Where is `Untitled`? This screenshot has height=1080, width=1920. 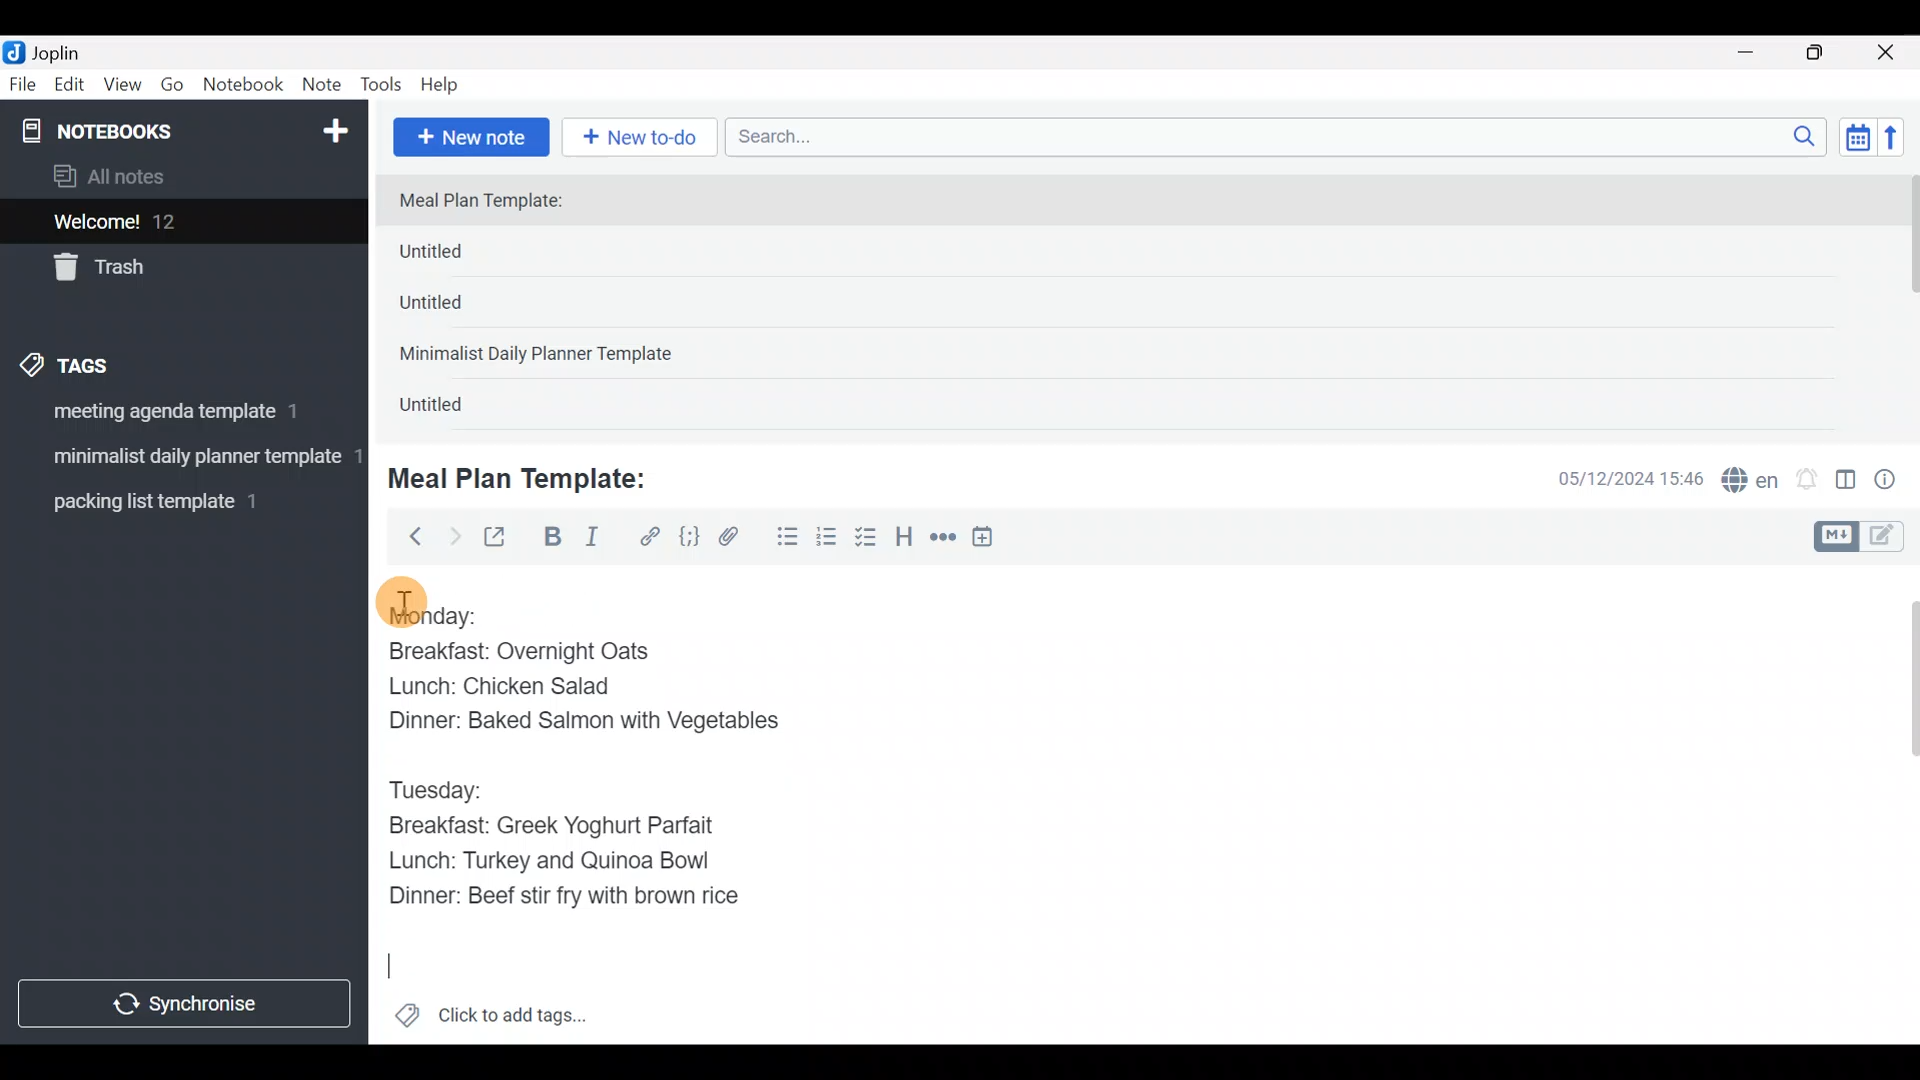
Untitled is located at coordinates (458, 309).